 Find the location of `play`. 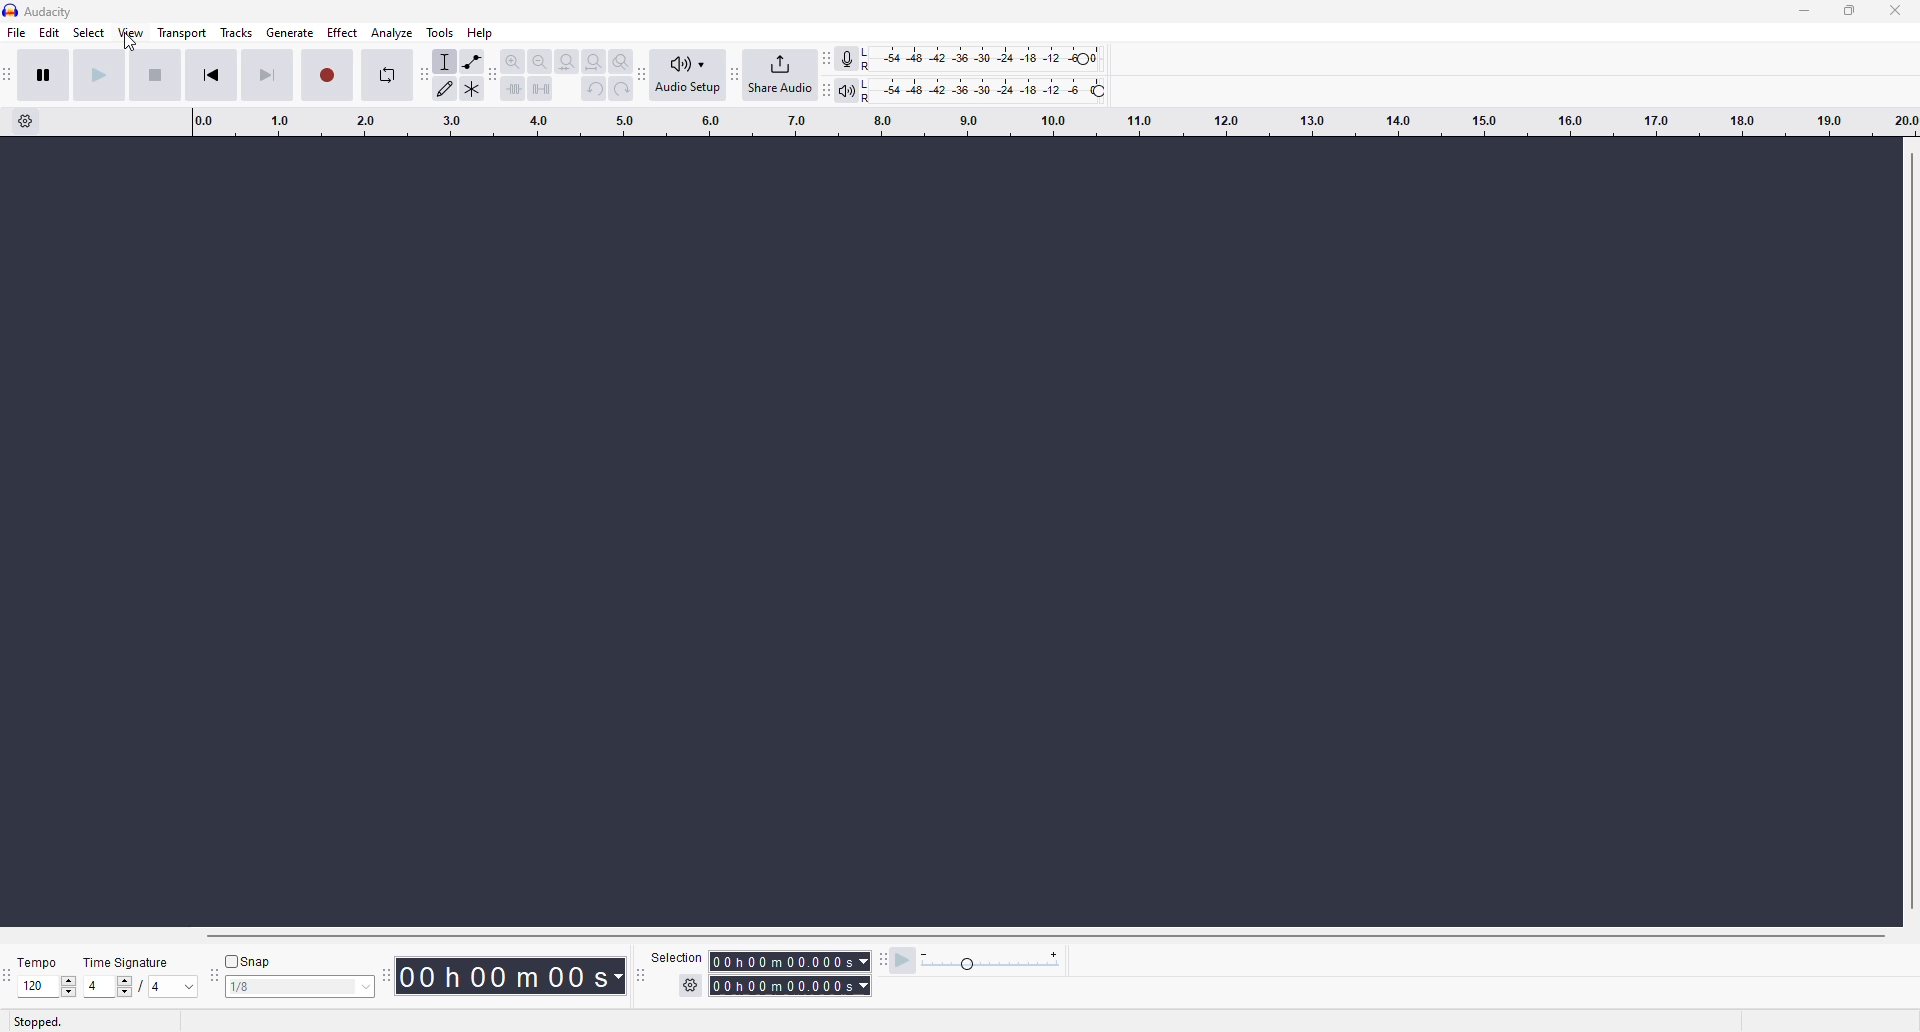

play is located at coordinates (98, 75).